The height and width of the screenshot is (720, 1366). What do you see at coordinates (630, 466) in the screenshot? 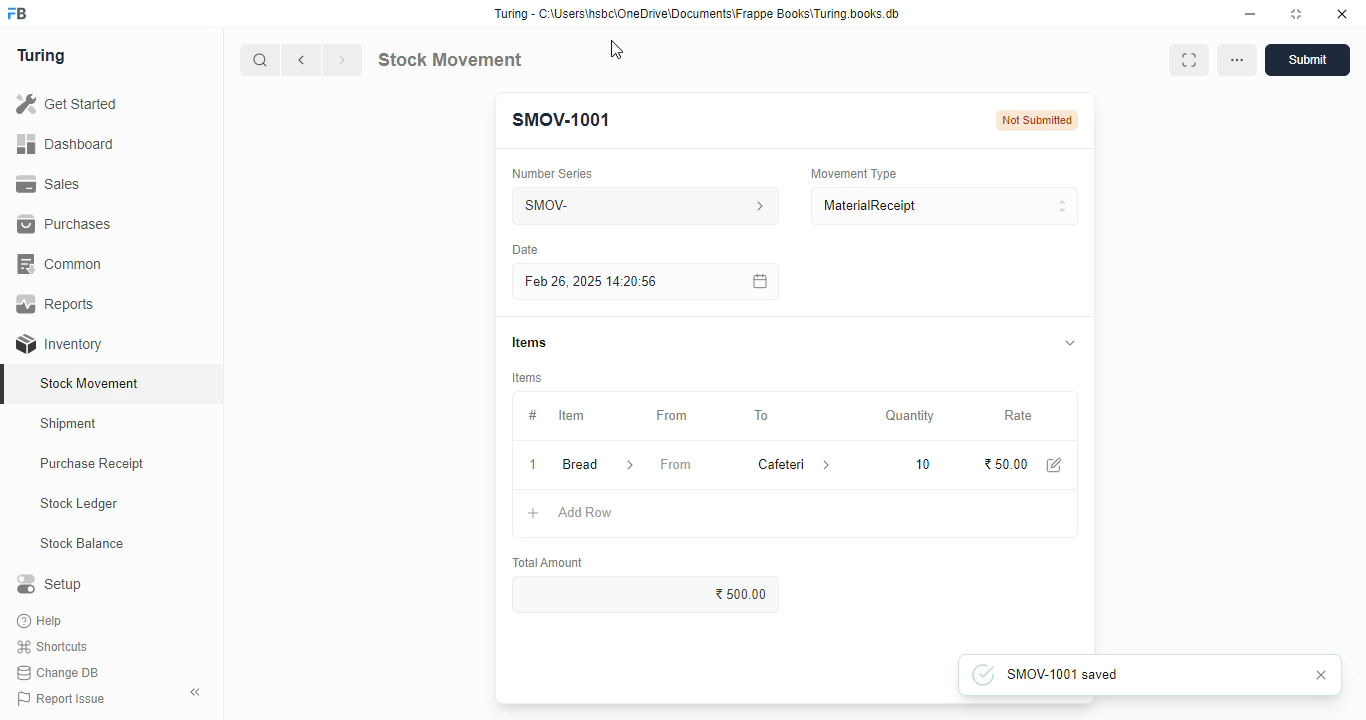
I see `item information` at bounding box center [630, 466].